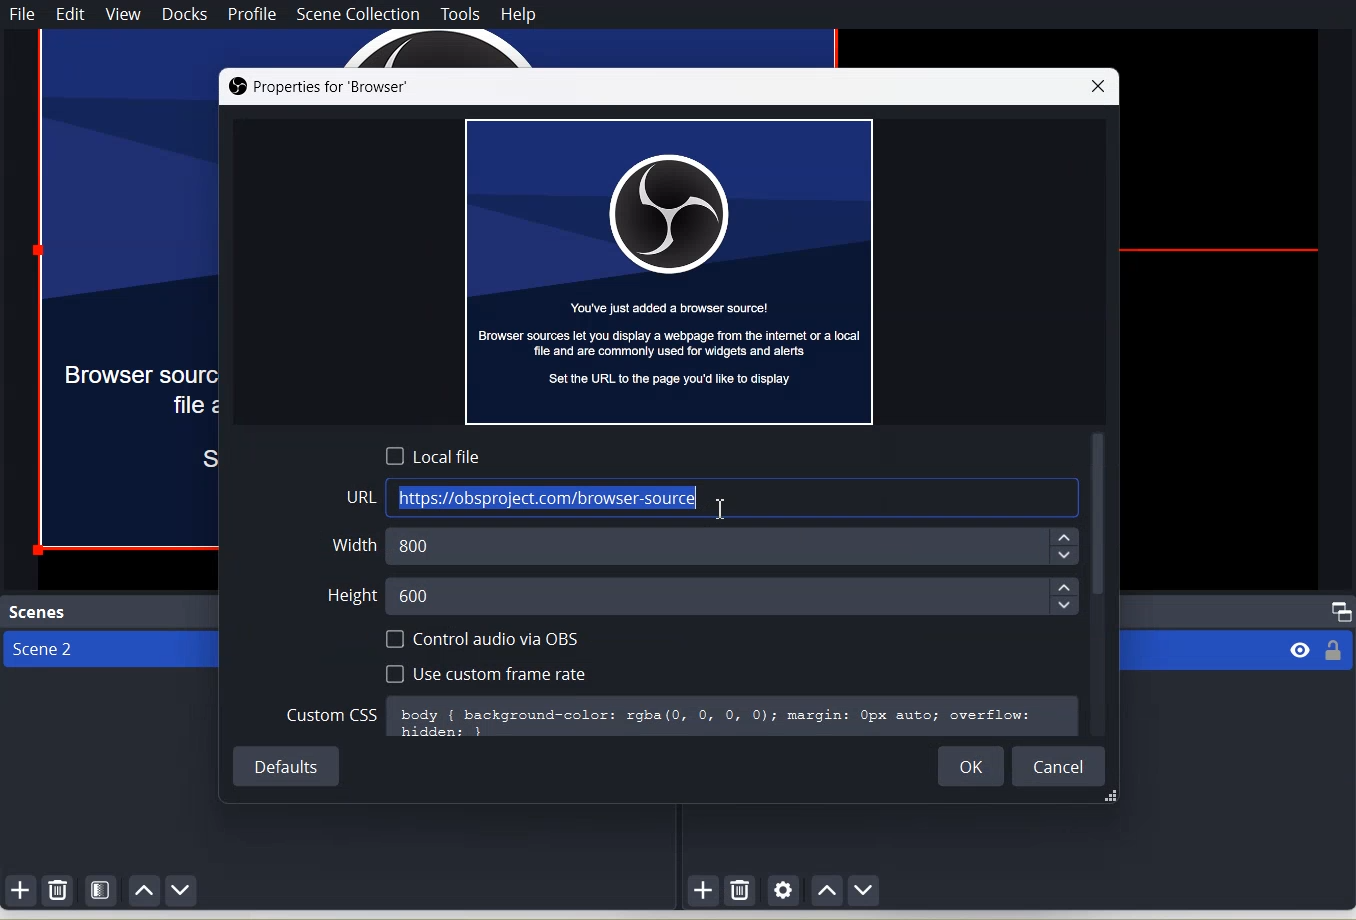 This screenshot has width=1356, height=920. I want to click on URL, so click(360, 495).